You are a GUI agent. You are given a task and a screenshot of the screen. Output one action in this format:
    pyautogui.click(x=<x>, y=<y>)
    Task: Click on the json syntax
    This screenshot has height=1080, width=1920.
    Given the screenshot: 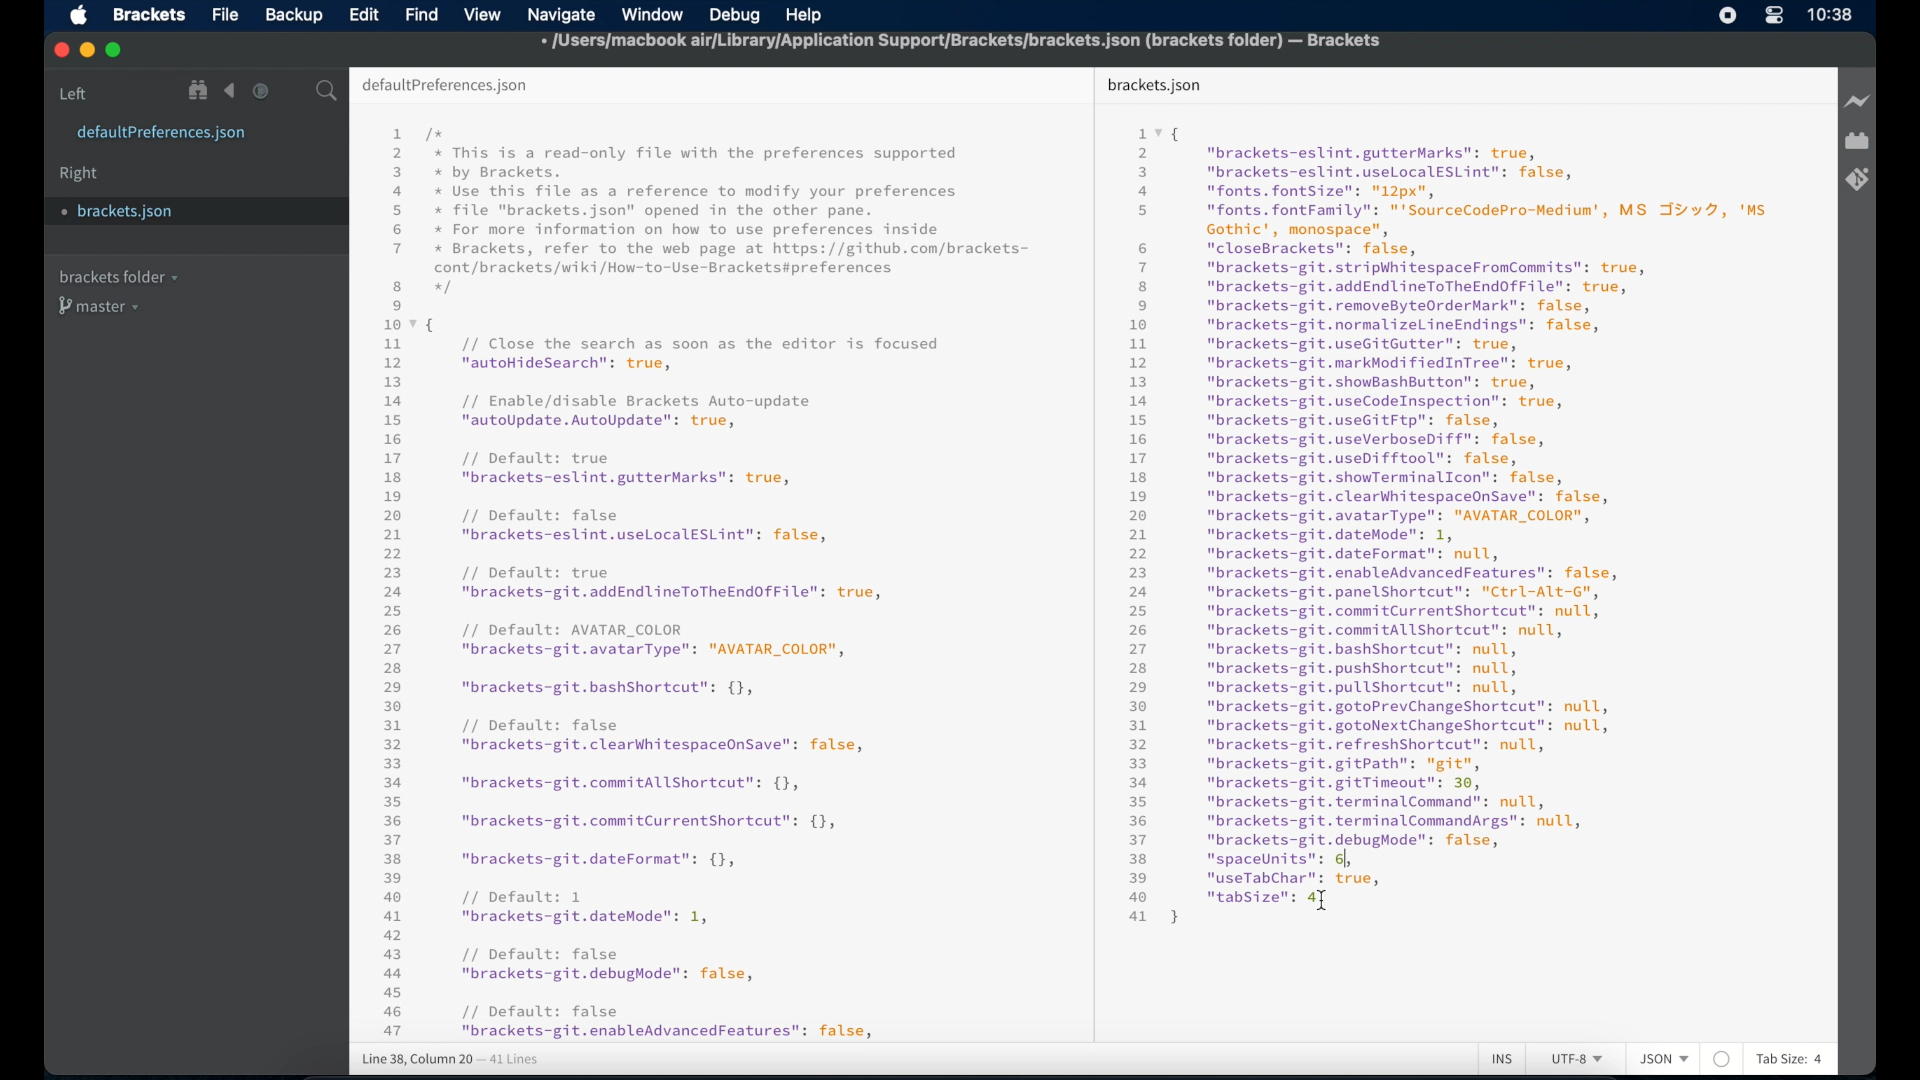 What is the action you would take?
    pyautogui.click(x=1442, y=531)
    